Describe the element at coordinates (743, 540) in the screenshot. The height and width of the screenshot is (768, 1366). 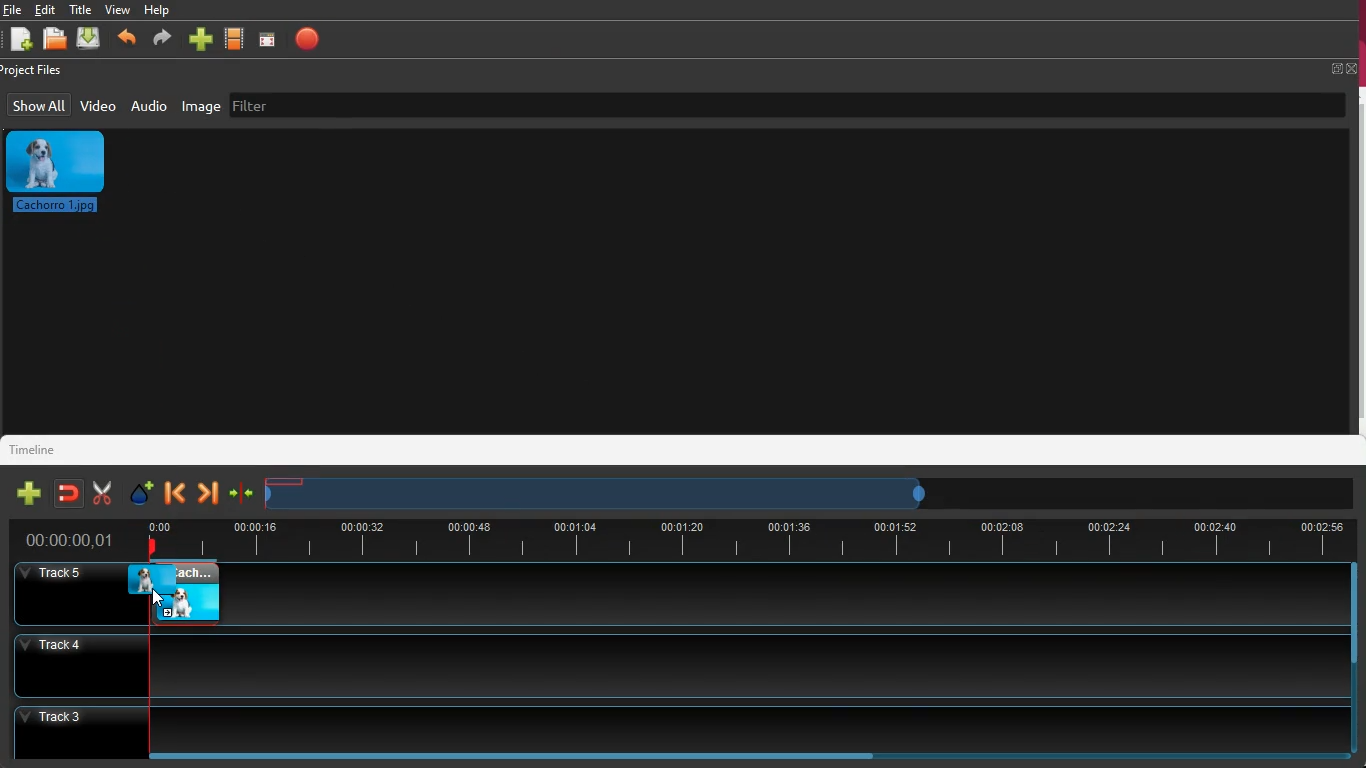
I see `time` at that location.